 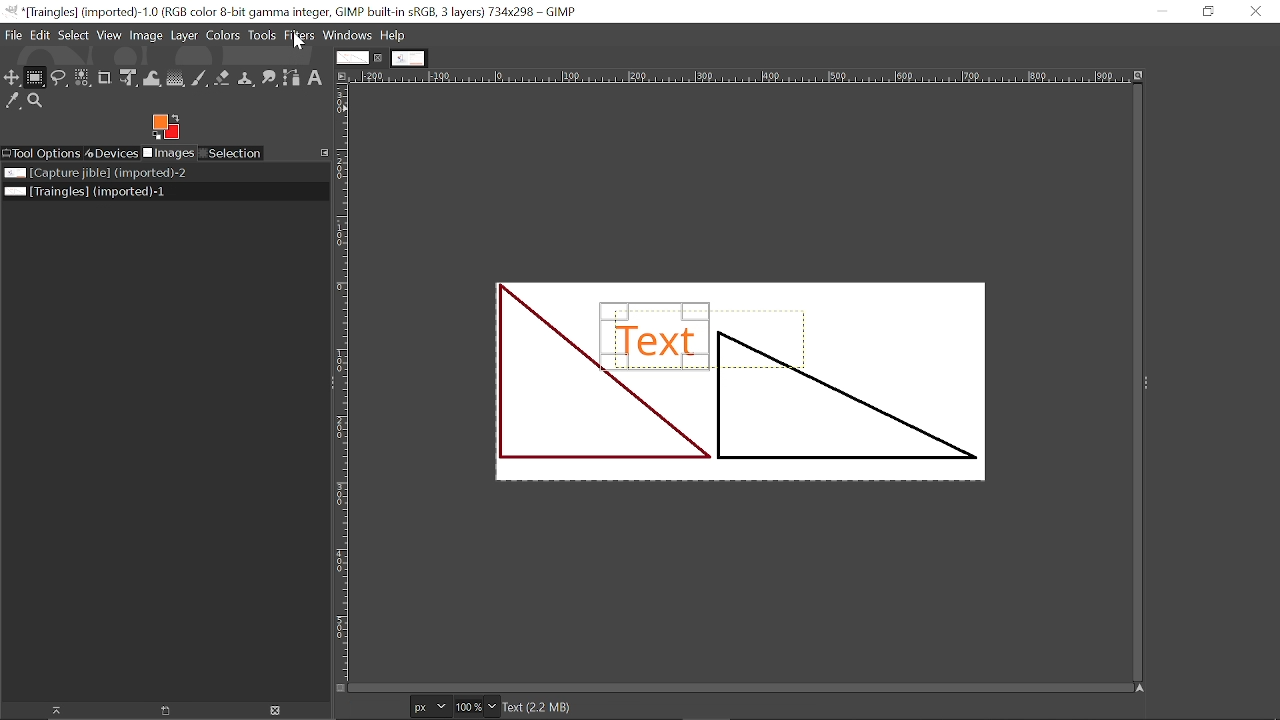 What do you see at coordinates (408, 58) in the screenshot?
I see `Other tab` at bounding box center [408, 58].